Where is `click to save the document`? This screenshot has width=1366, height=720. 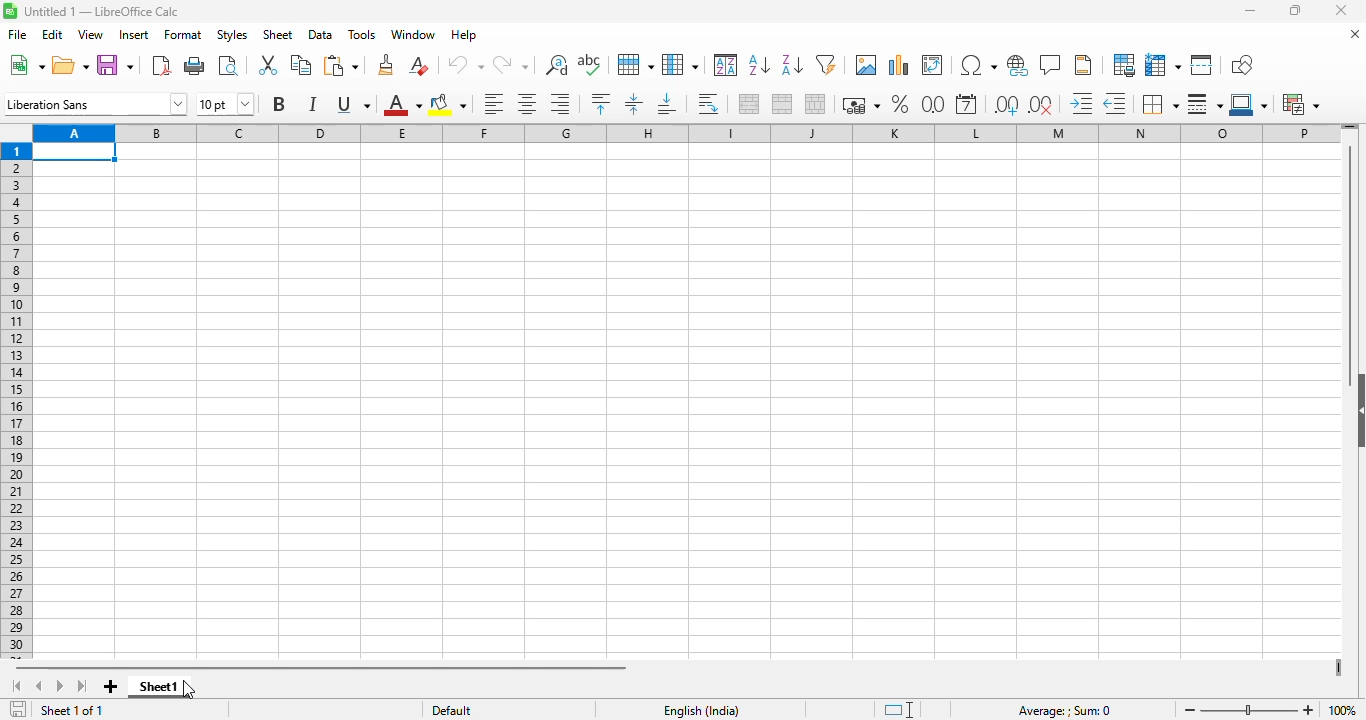 click to save the document is located at coordinates (18, 709).